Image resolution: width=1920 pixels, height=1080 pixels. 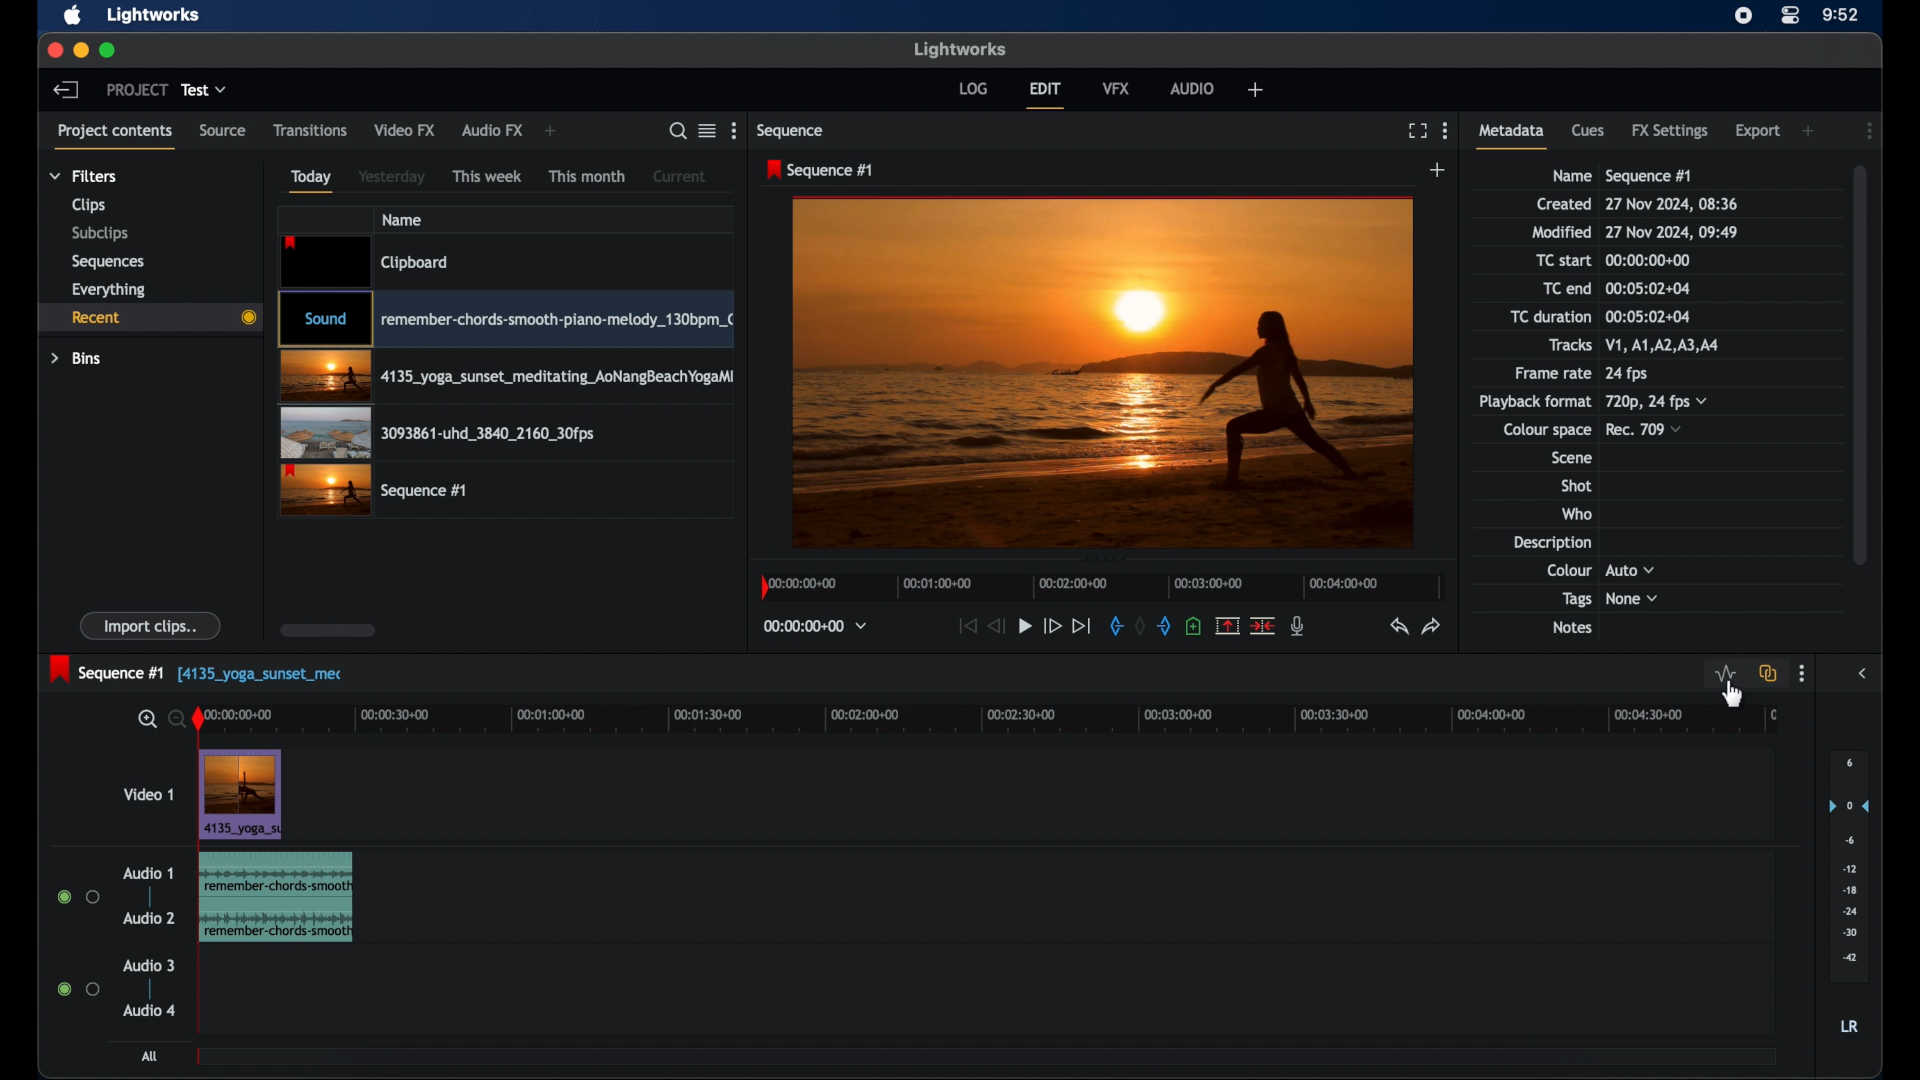 I want to click on play head, so click(x=199, y=720).